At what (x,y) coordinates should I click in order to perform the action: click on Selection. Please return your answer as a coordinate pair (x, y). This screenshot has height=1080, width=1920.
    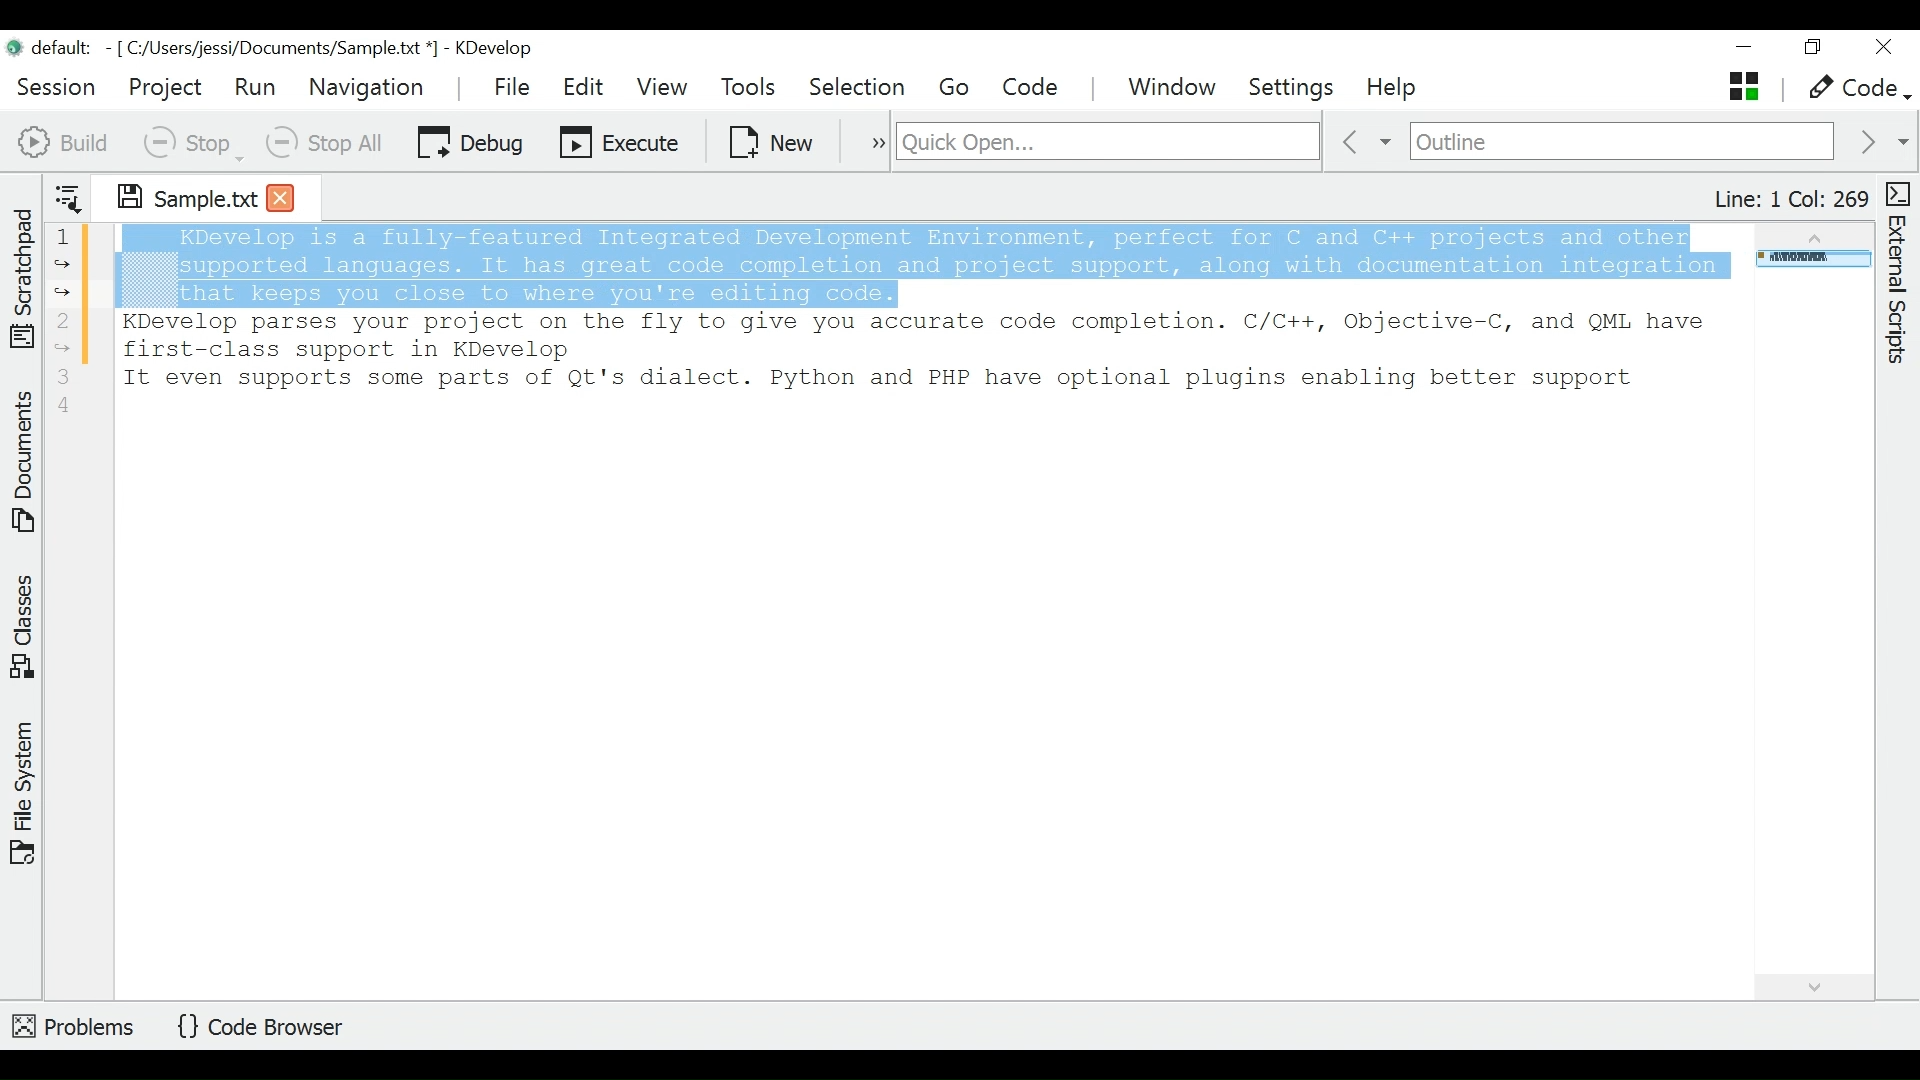
    Looking at the image, I should click on (859, 88).